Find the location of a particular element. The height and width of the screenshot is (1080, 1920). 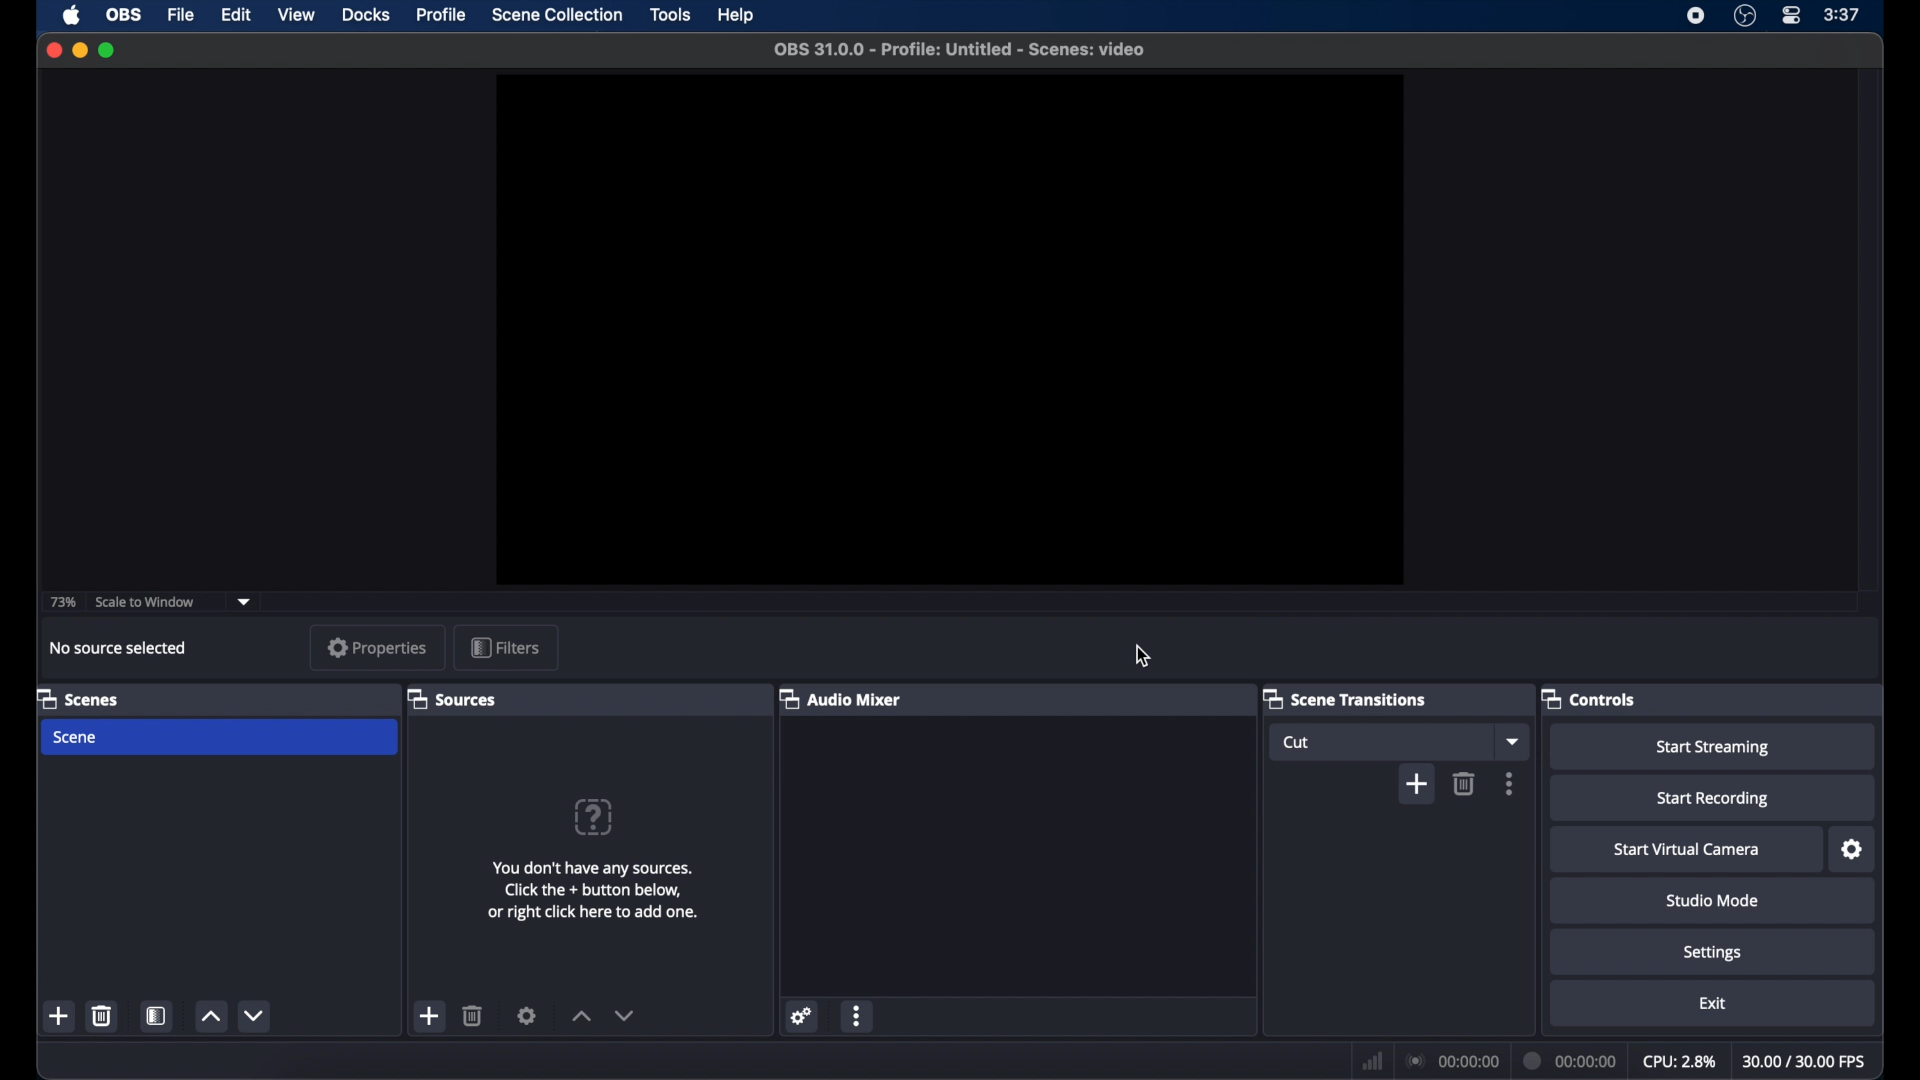

no source selected is located at coordinates (124, 648).